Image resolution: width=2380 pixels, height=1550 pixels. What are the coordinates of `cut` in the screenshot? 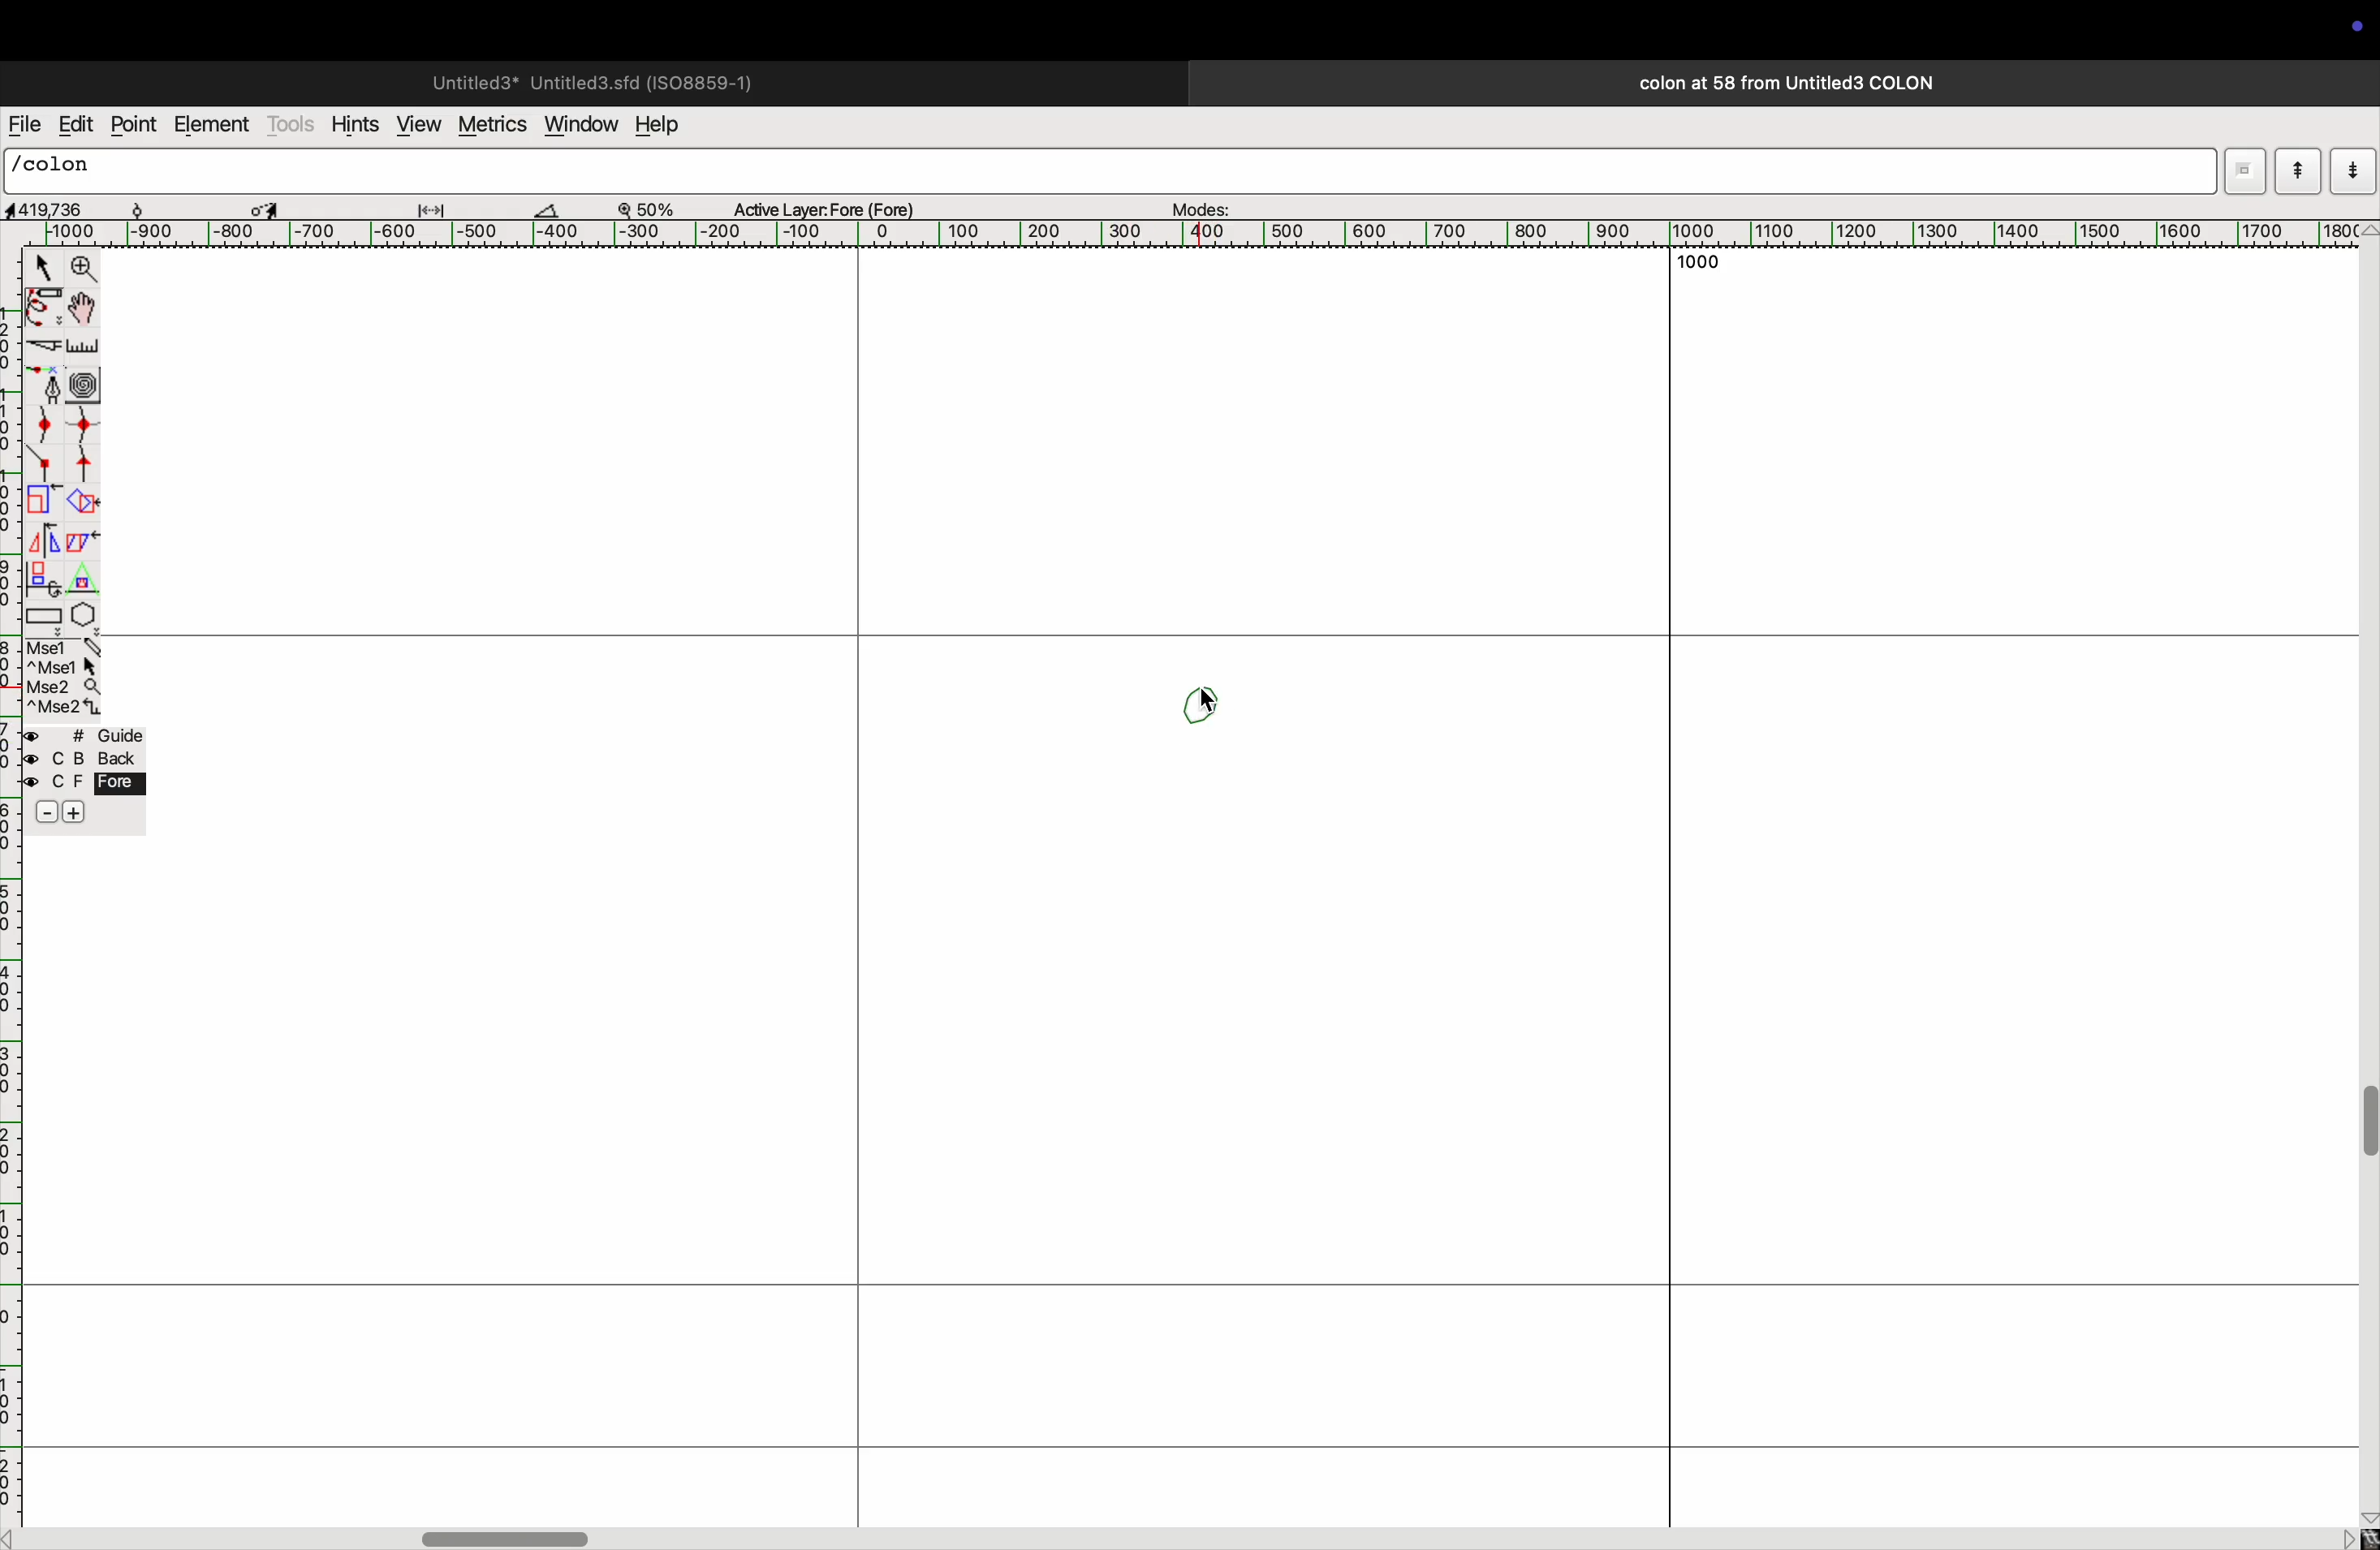 It's located at (558, 209).